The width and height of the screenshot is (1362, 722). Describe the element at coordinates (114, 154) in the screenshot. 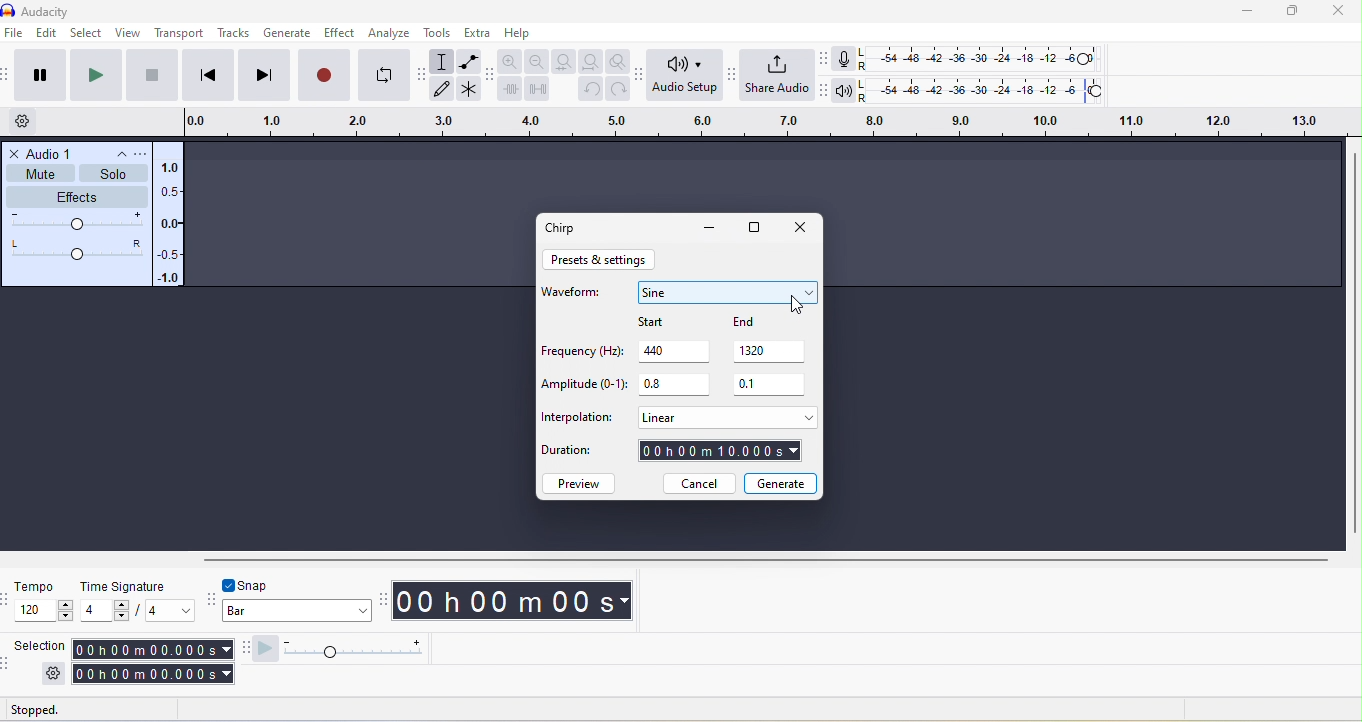

I see `collapse` at that location.